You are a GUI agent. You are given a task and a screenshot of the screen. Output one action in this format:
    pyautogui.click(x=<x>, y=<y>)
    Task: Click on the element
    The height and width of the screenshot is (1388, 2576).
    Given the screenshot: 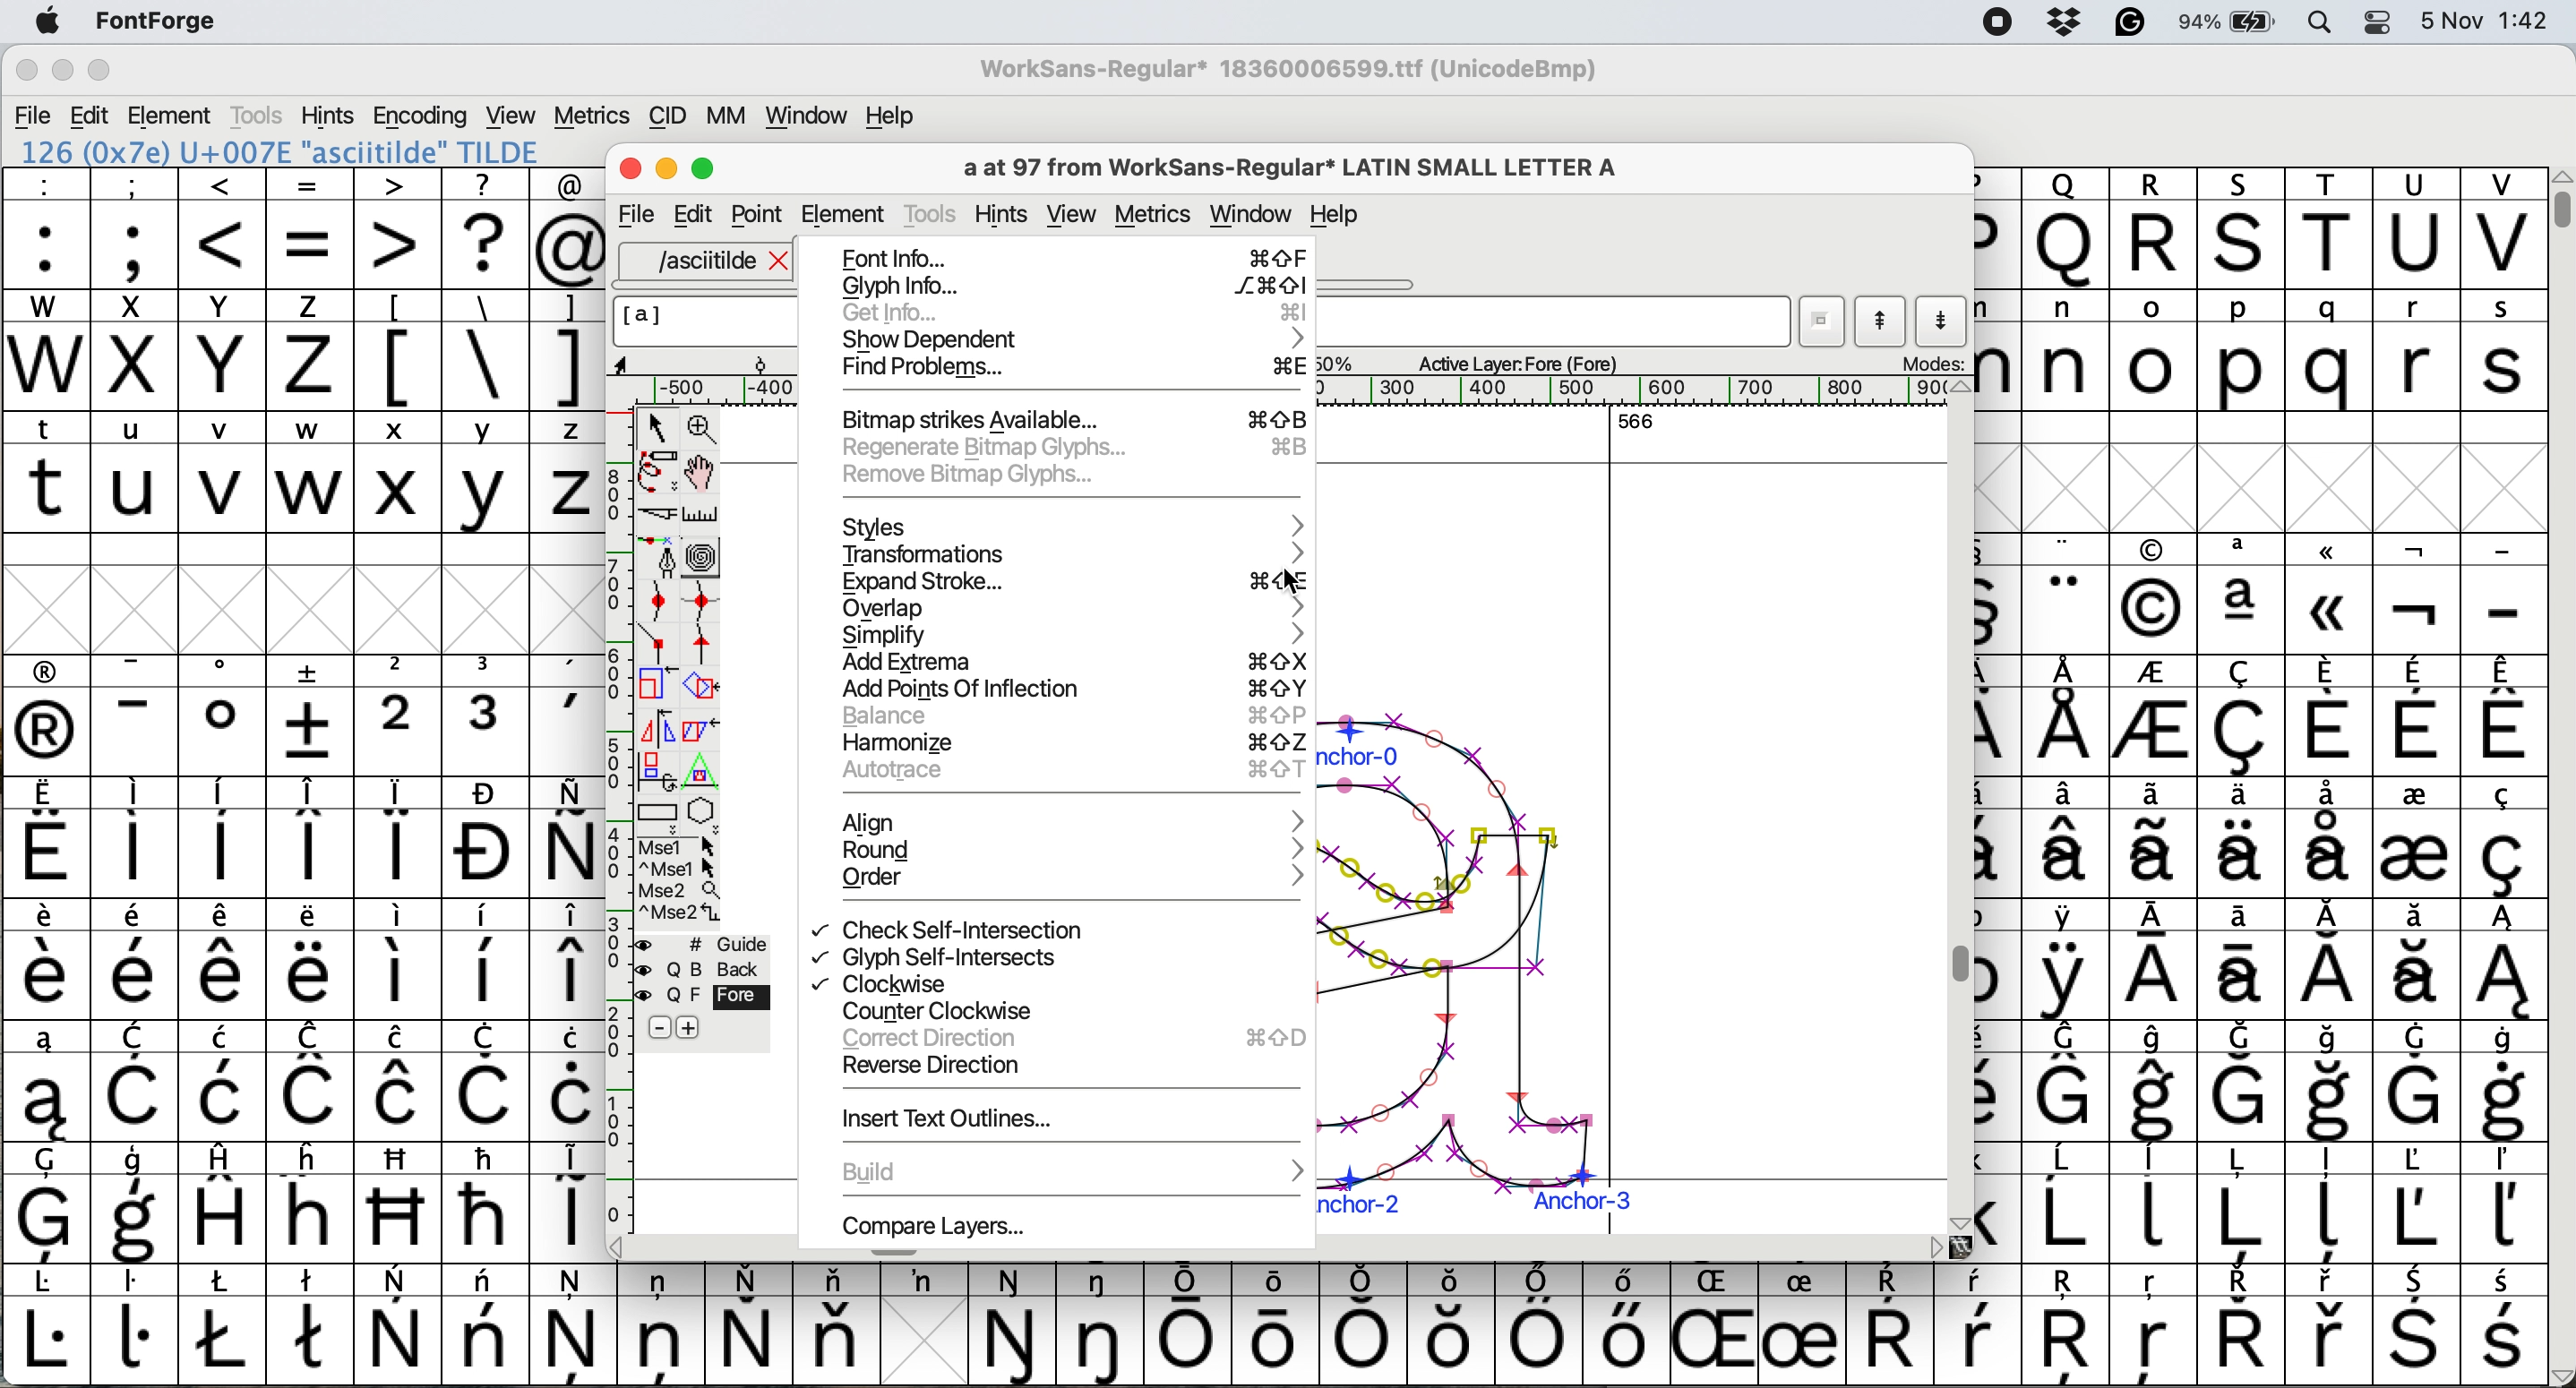 What is the action you would take?
    pyautogui.click(x=173, y=115)
    